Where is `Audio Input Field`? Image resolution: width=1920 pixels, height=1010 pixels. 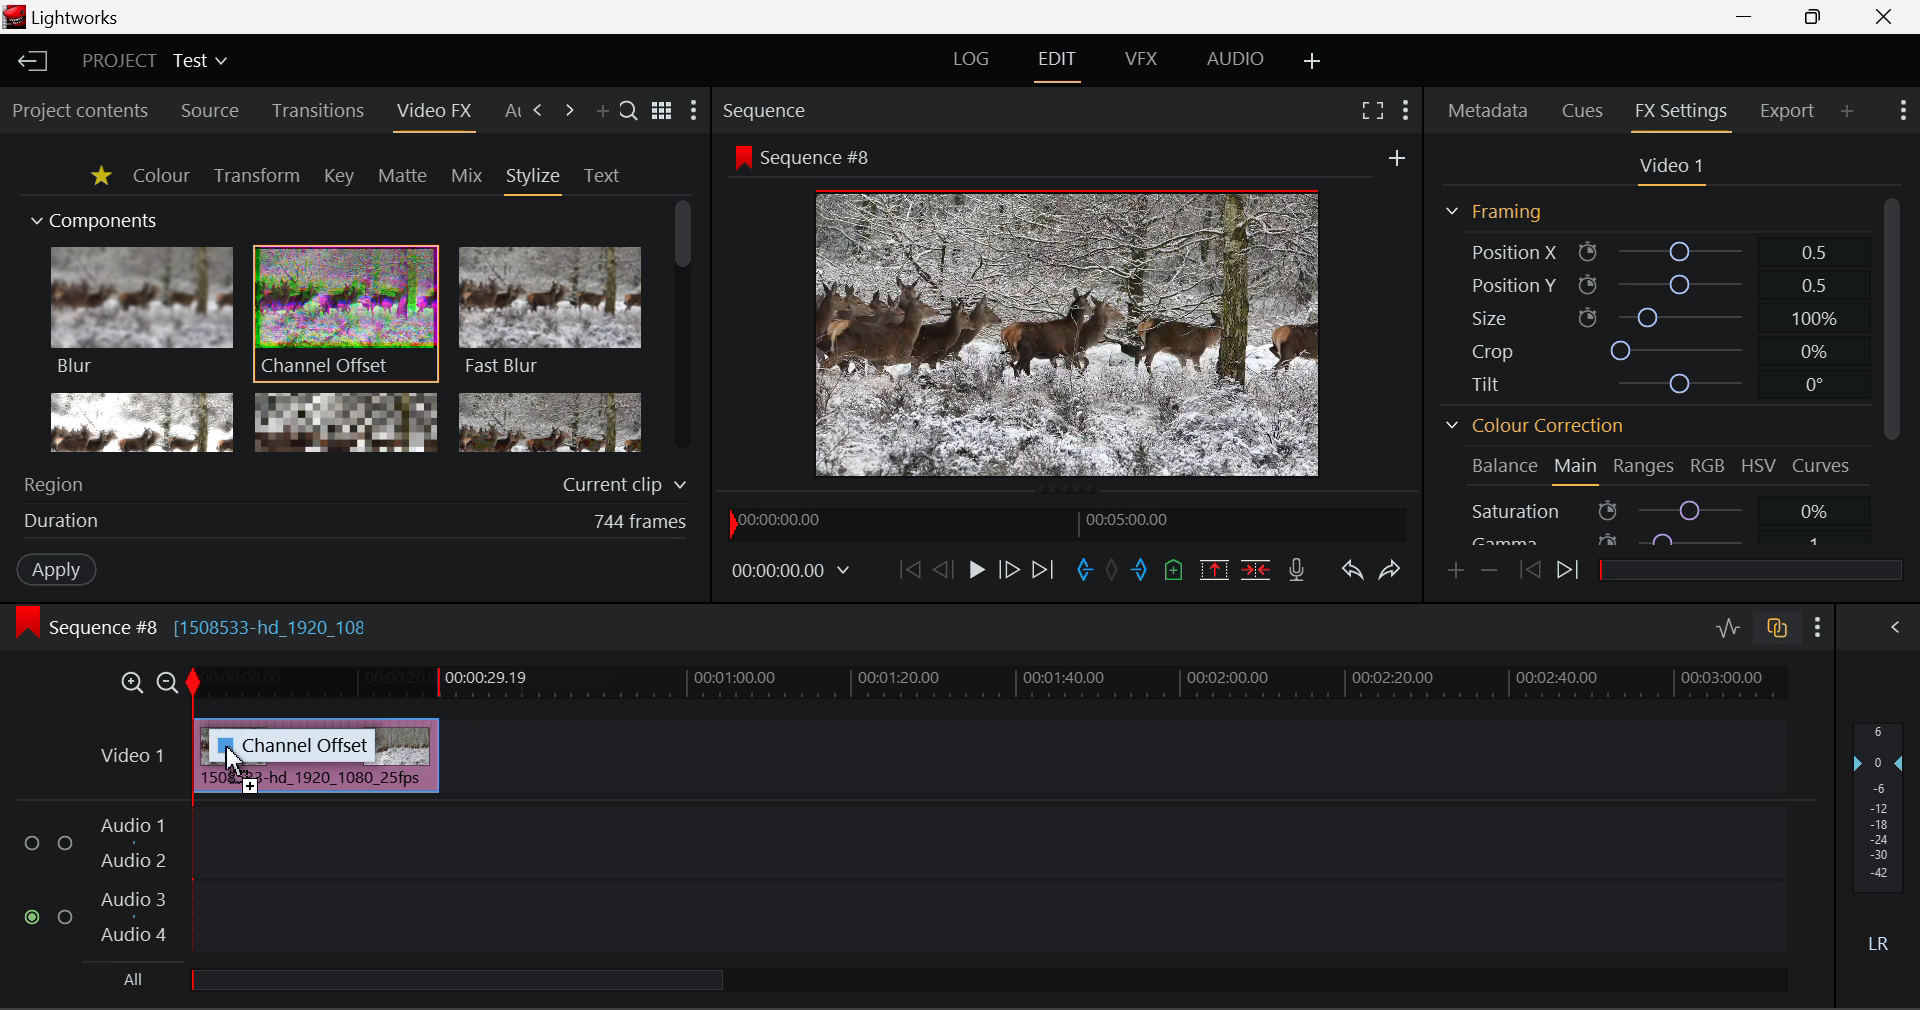
Audio Input Field is located at coordinates (899, 882).